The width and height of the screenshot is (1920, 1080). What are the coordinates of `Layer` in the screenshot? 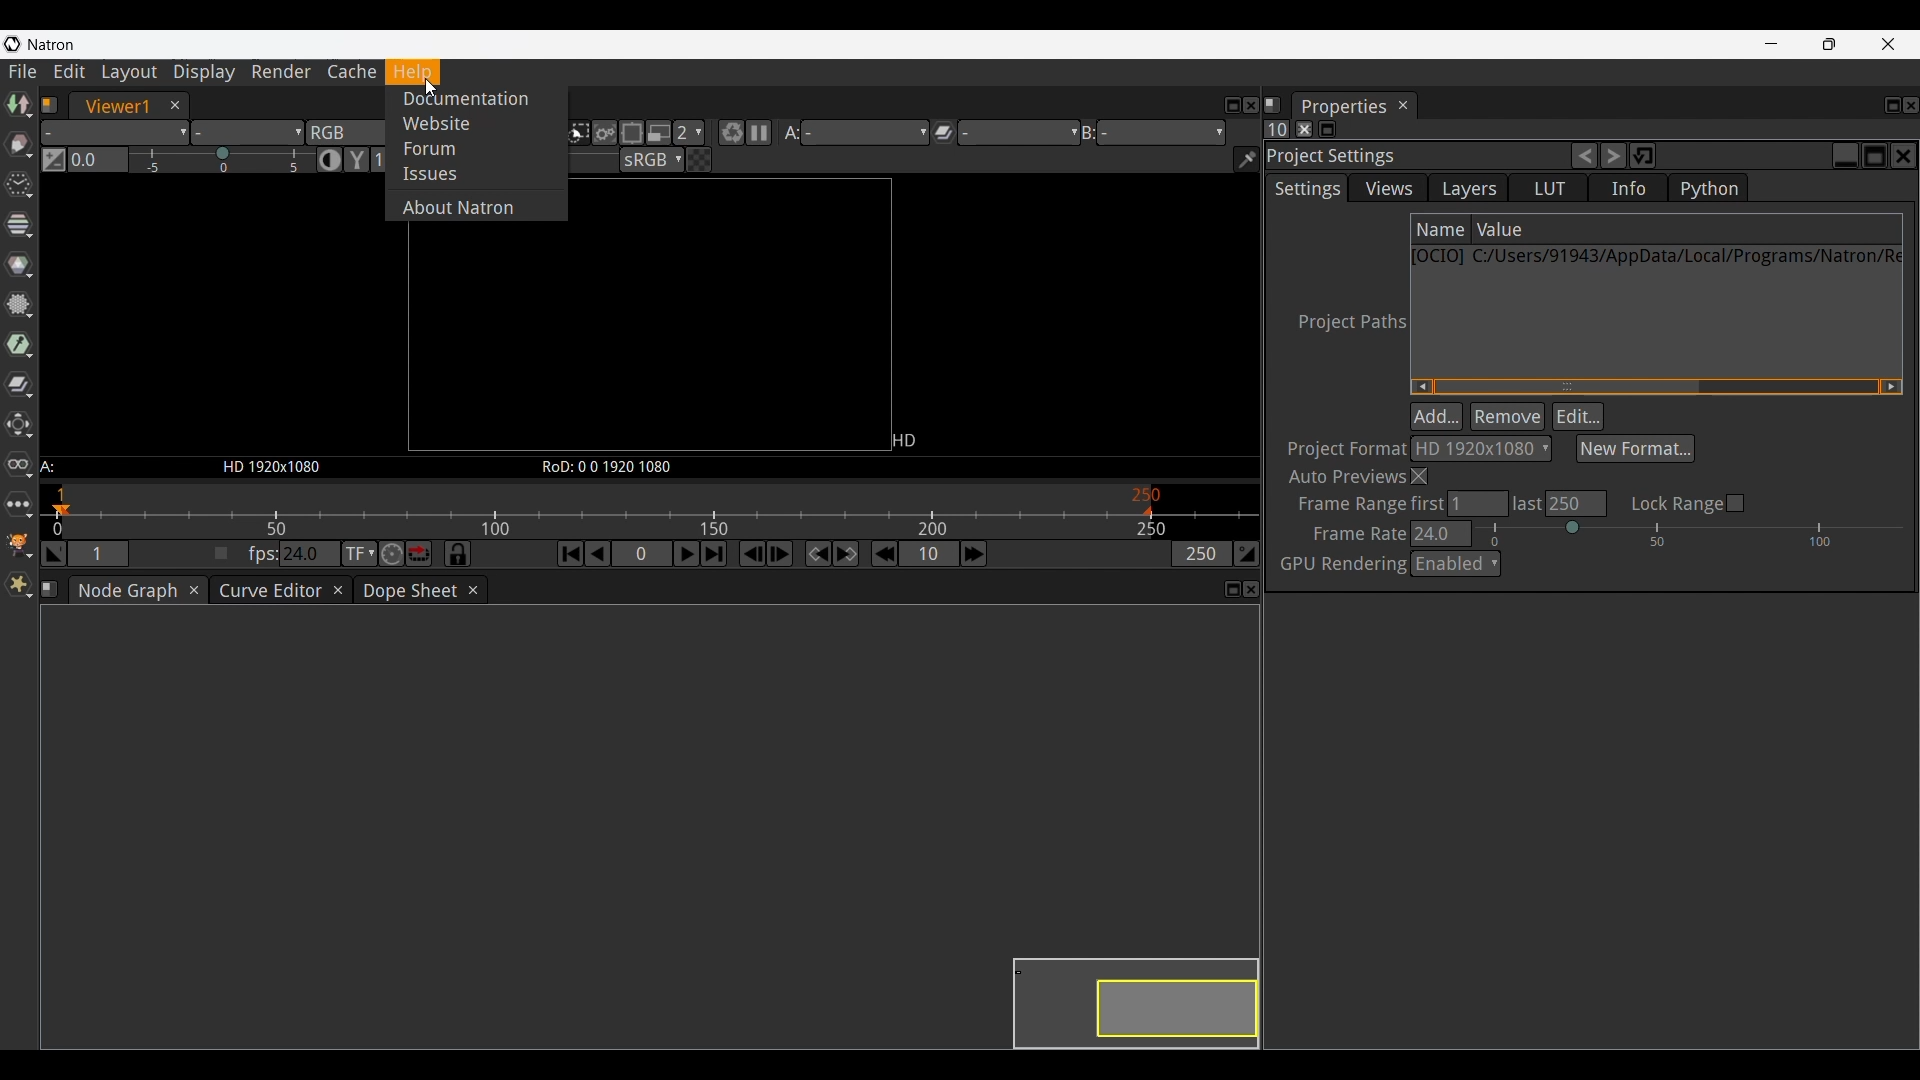 It's located at (114, 133).